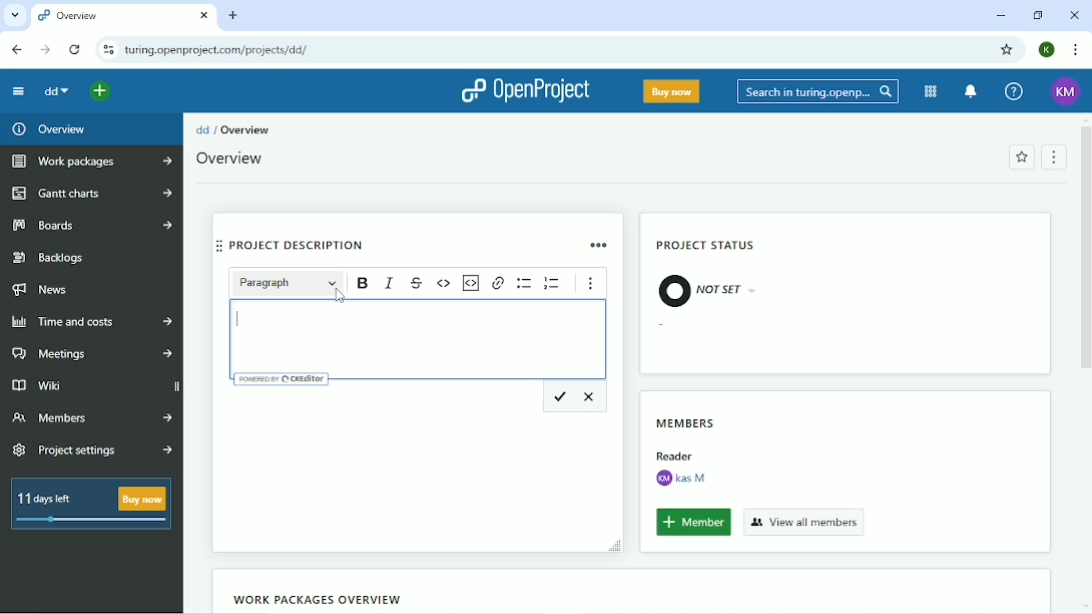 The image size is (1092, 614). I want to click on Meetings, so click(90, 354).